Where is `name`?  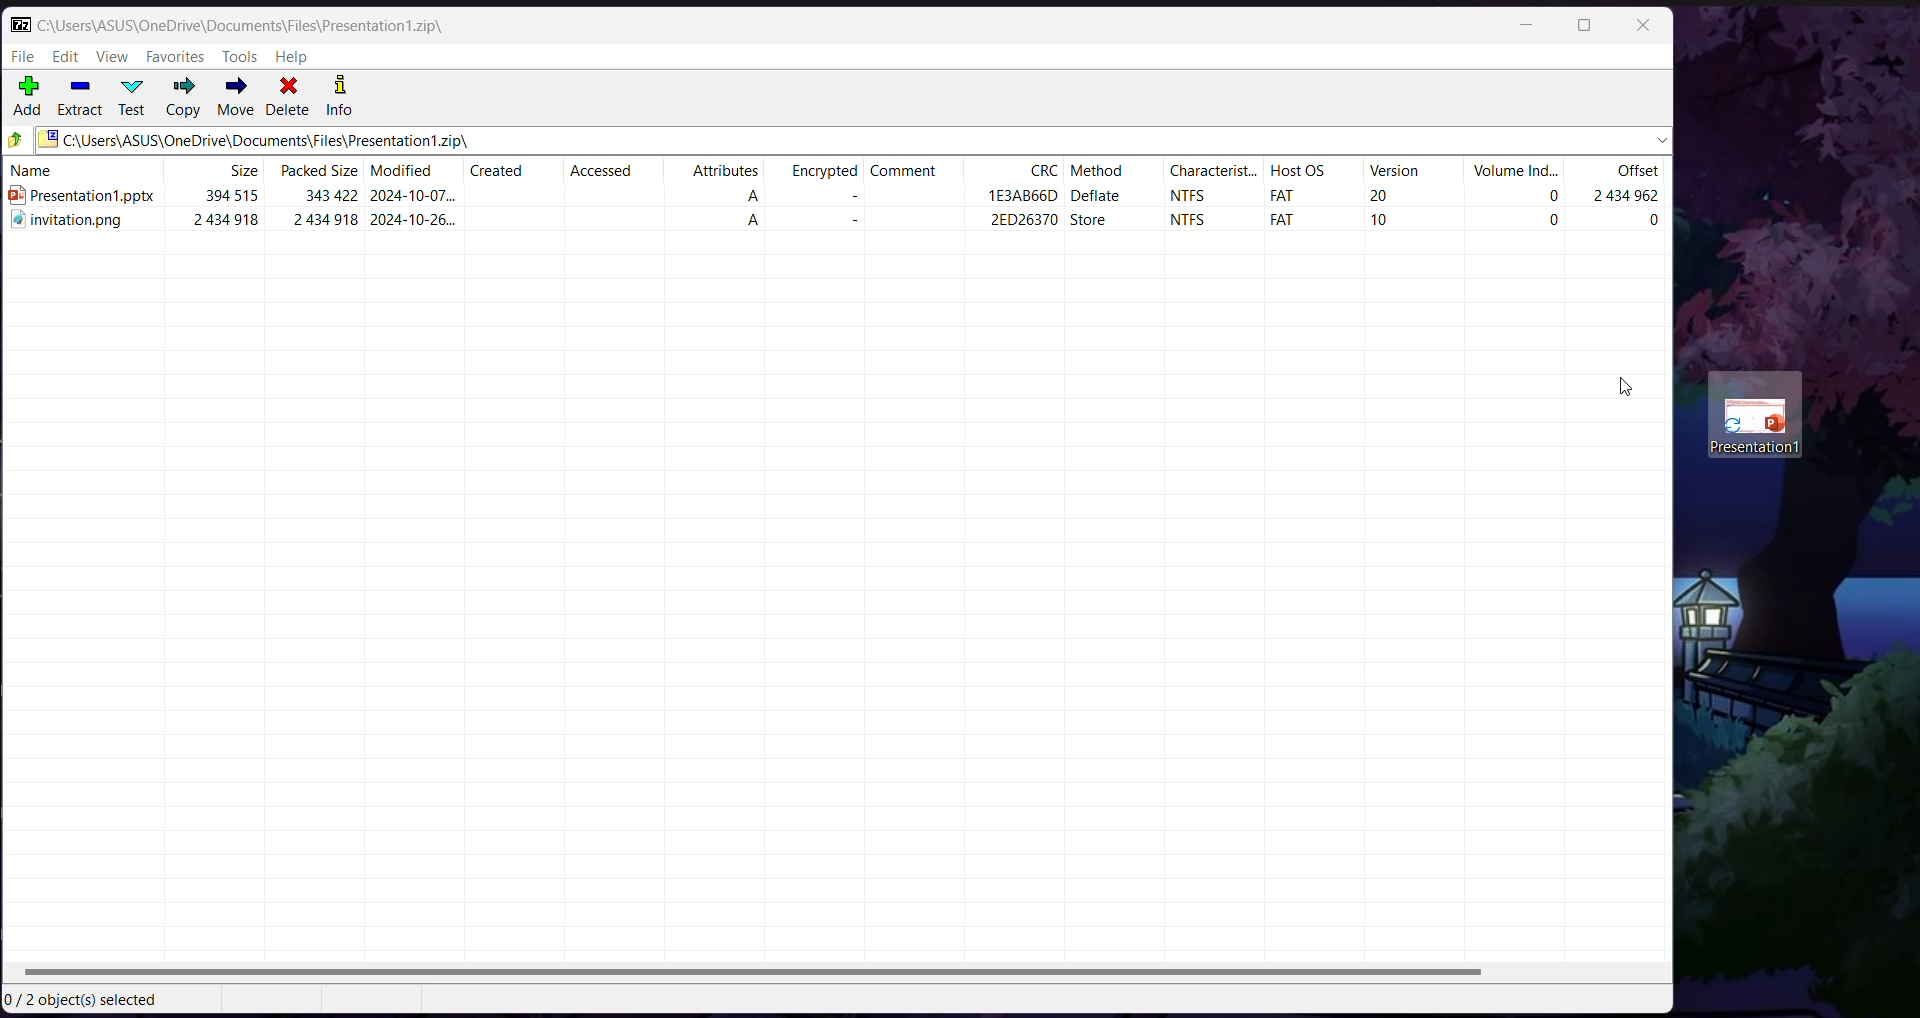 name is located at coordinates (45, 170).